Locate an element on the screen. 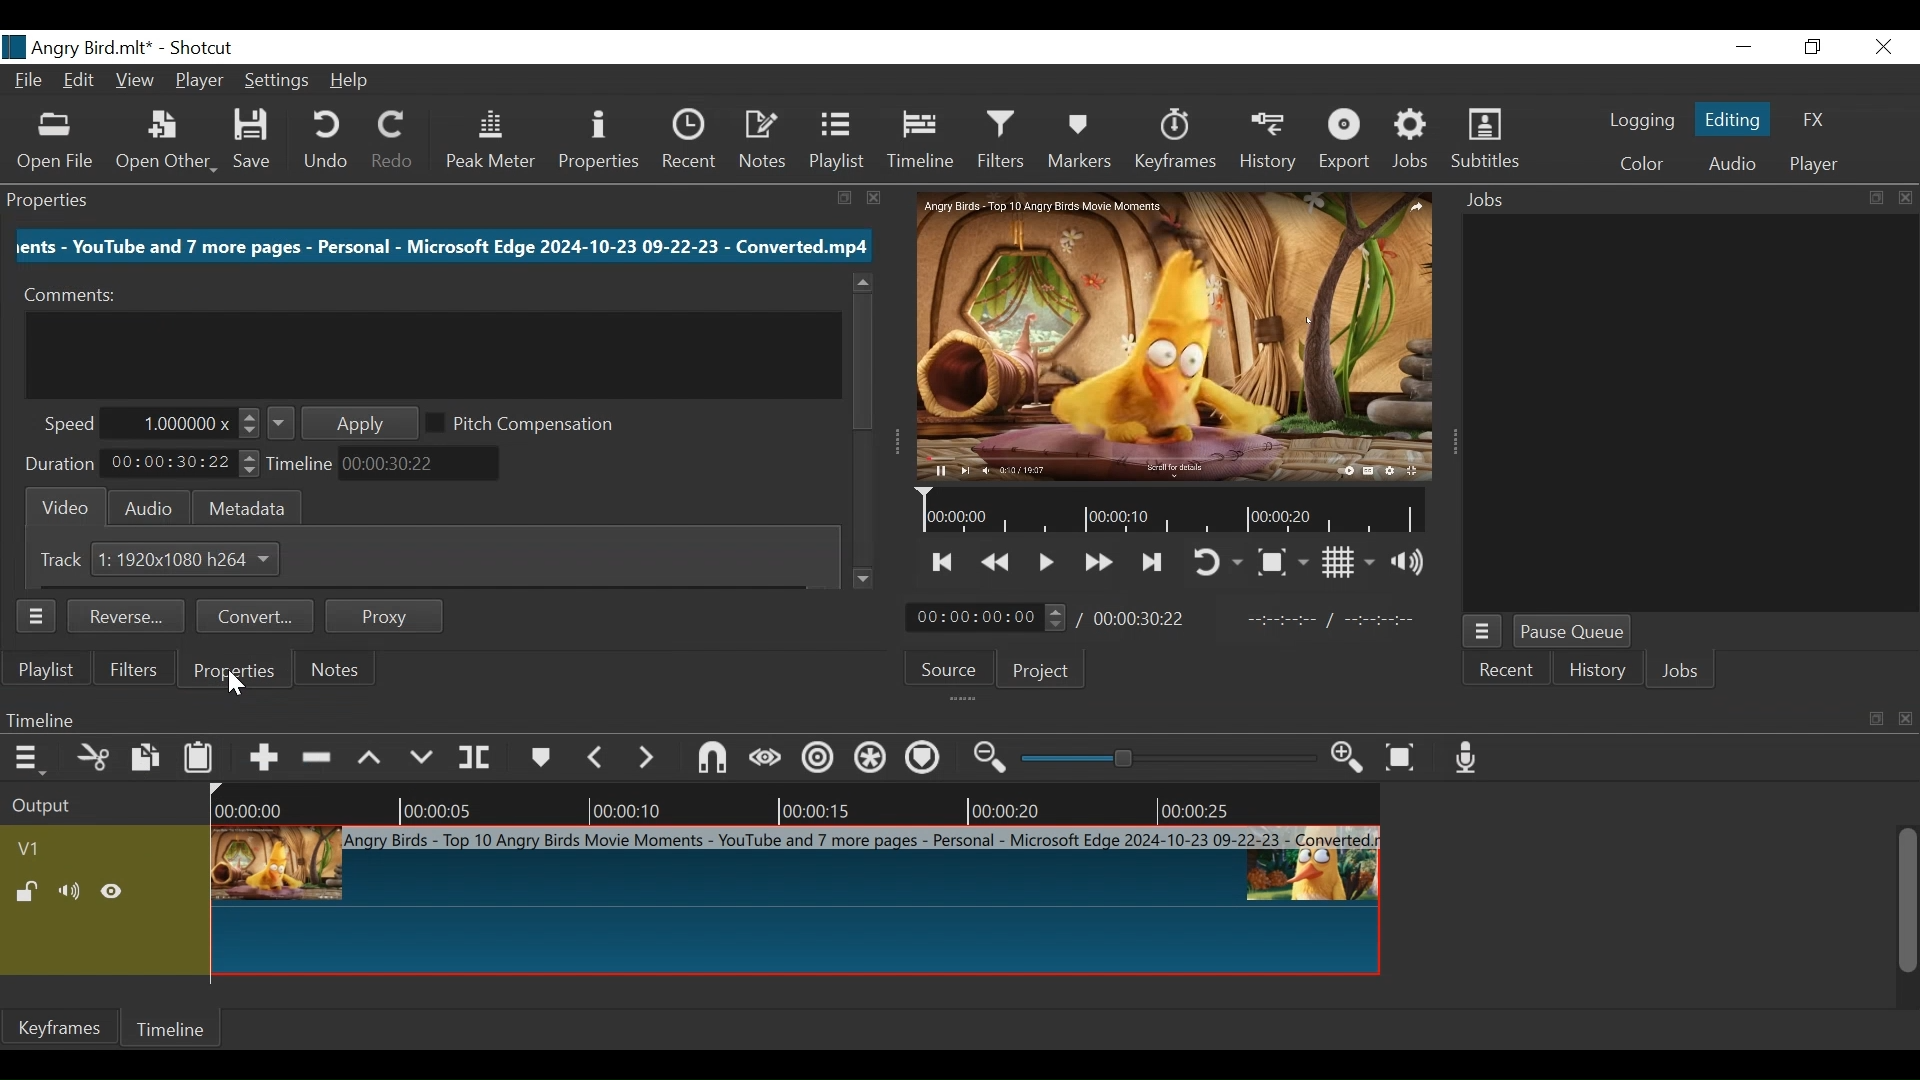  Timeline is located at coordinates (795, 802).